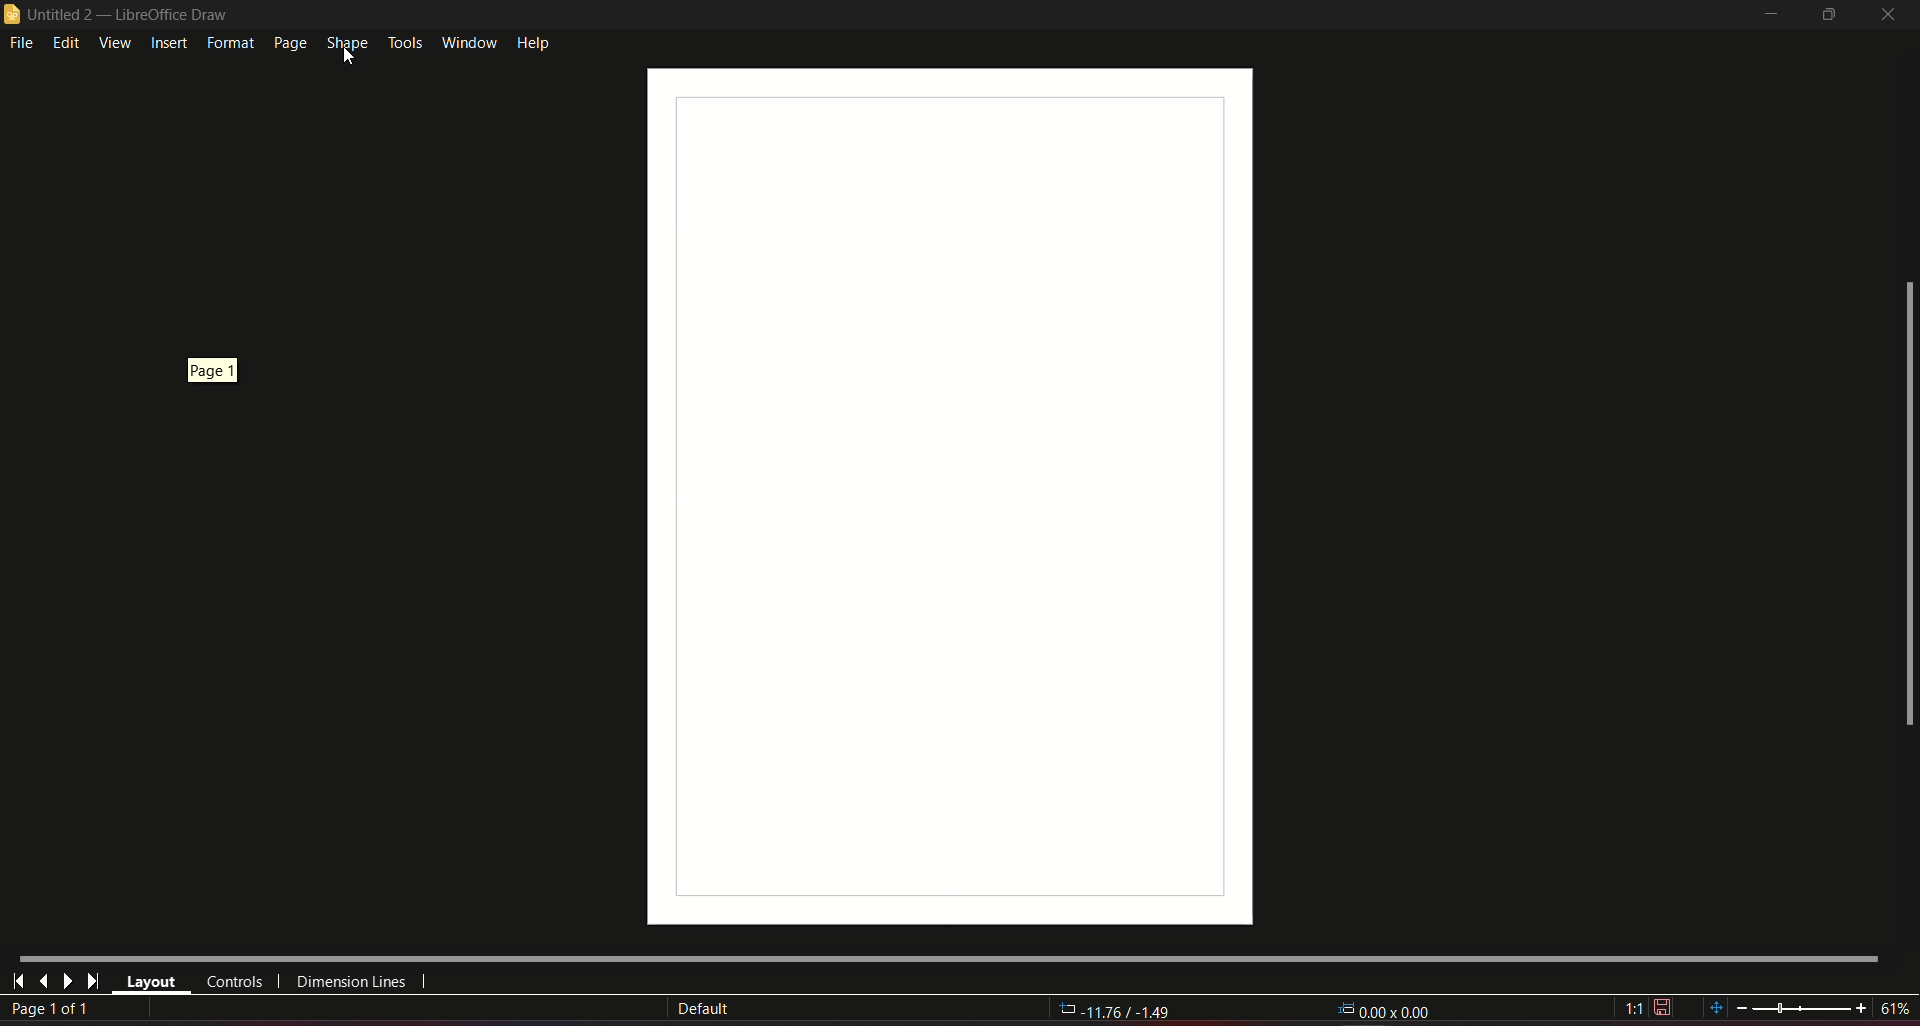 Image resolution: width=1920 pixels, height=1026 pixels. What do you see at coordinates (288, 43) in the screenshot?
I see `page` at bounding box center [288, 43].